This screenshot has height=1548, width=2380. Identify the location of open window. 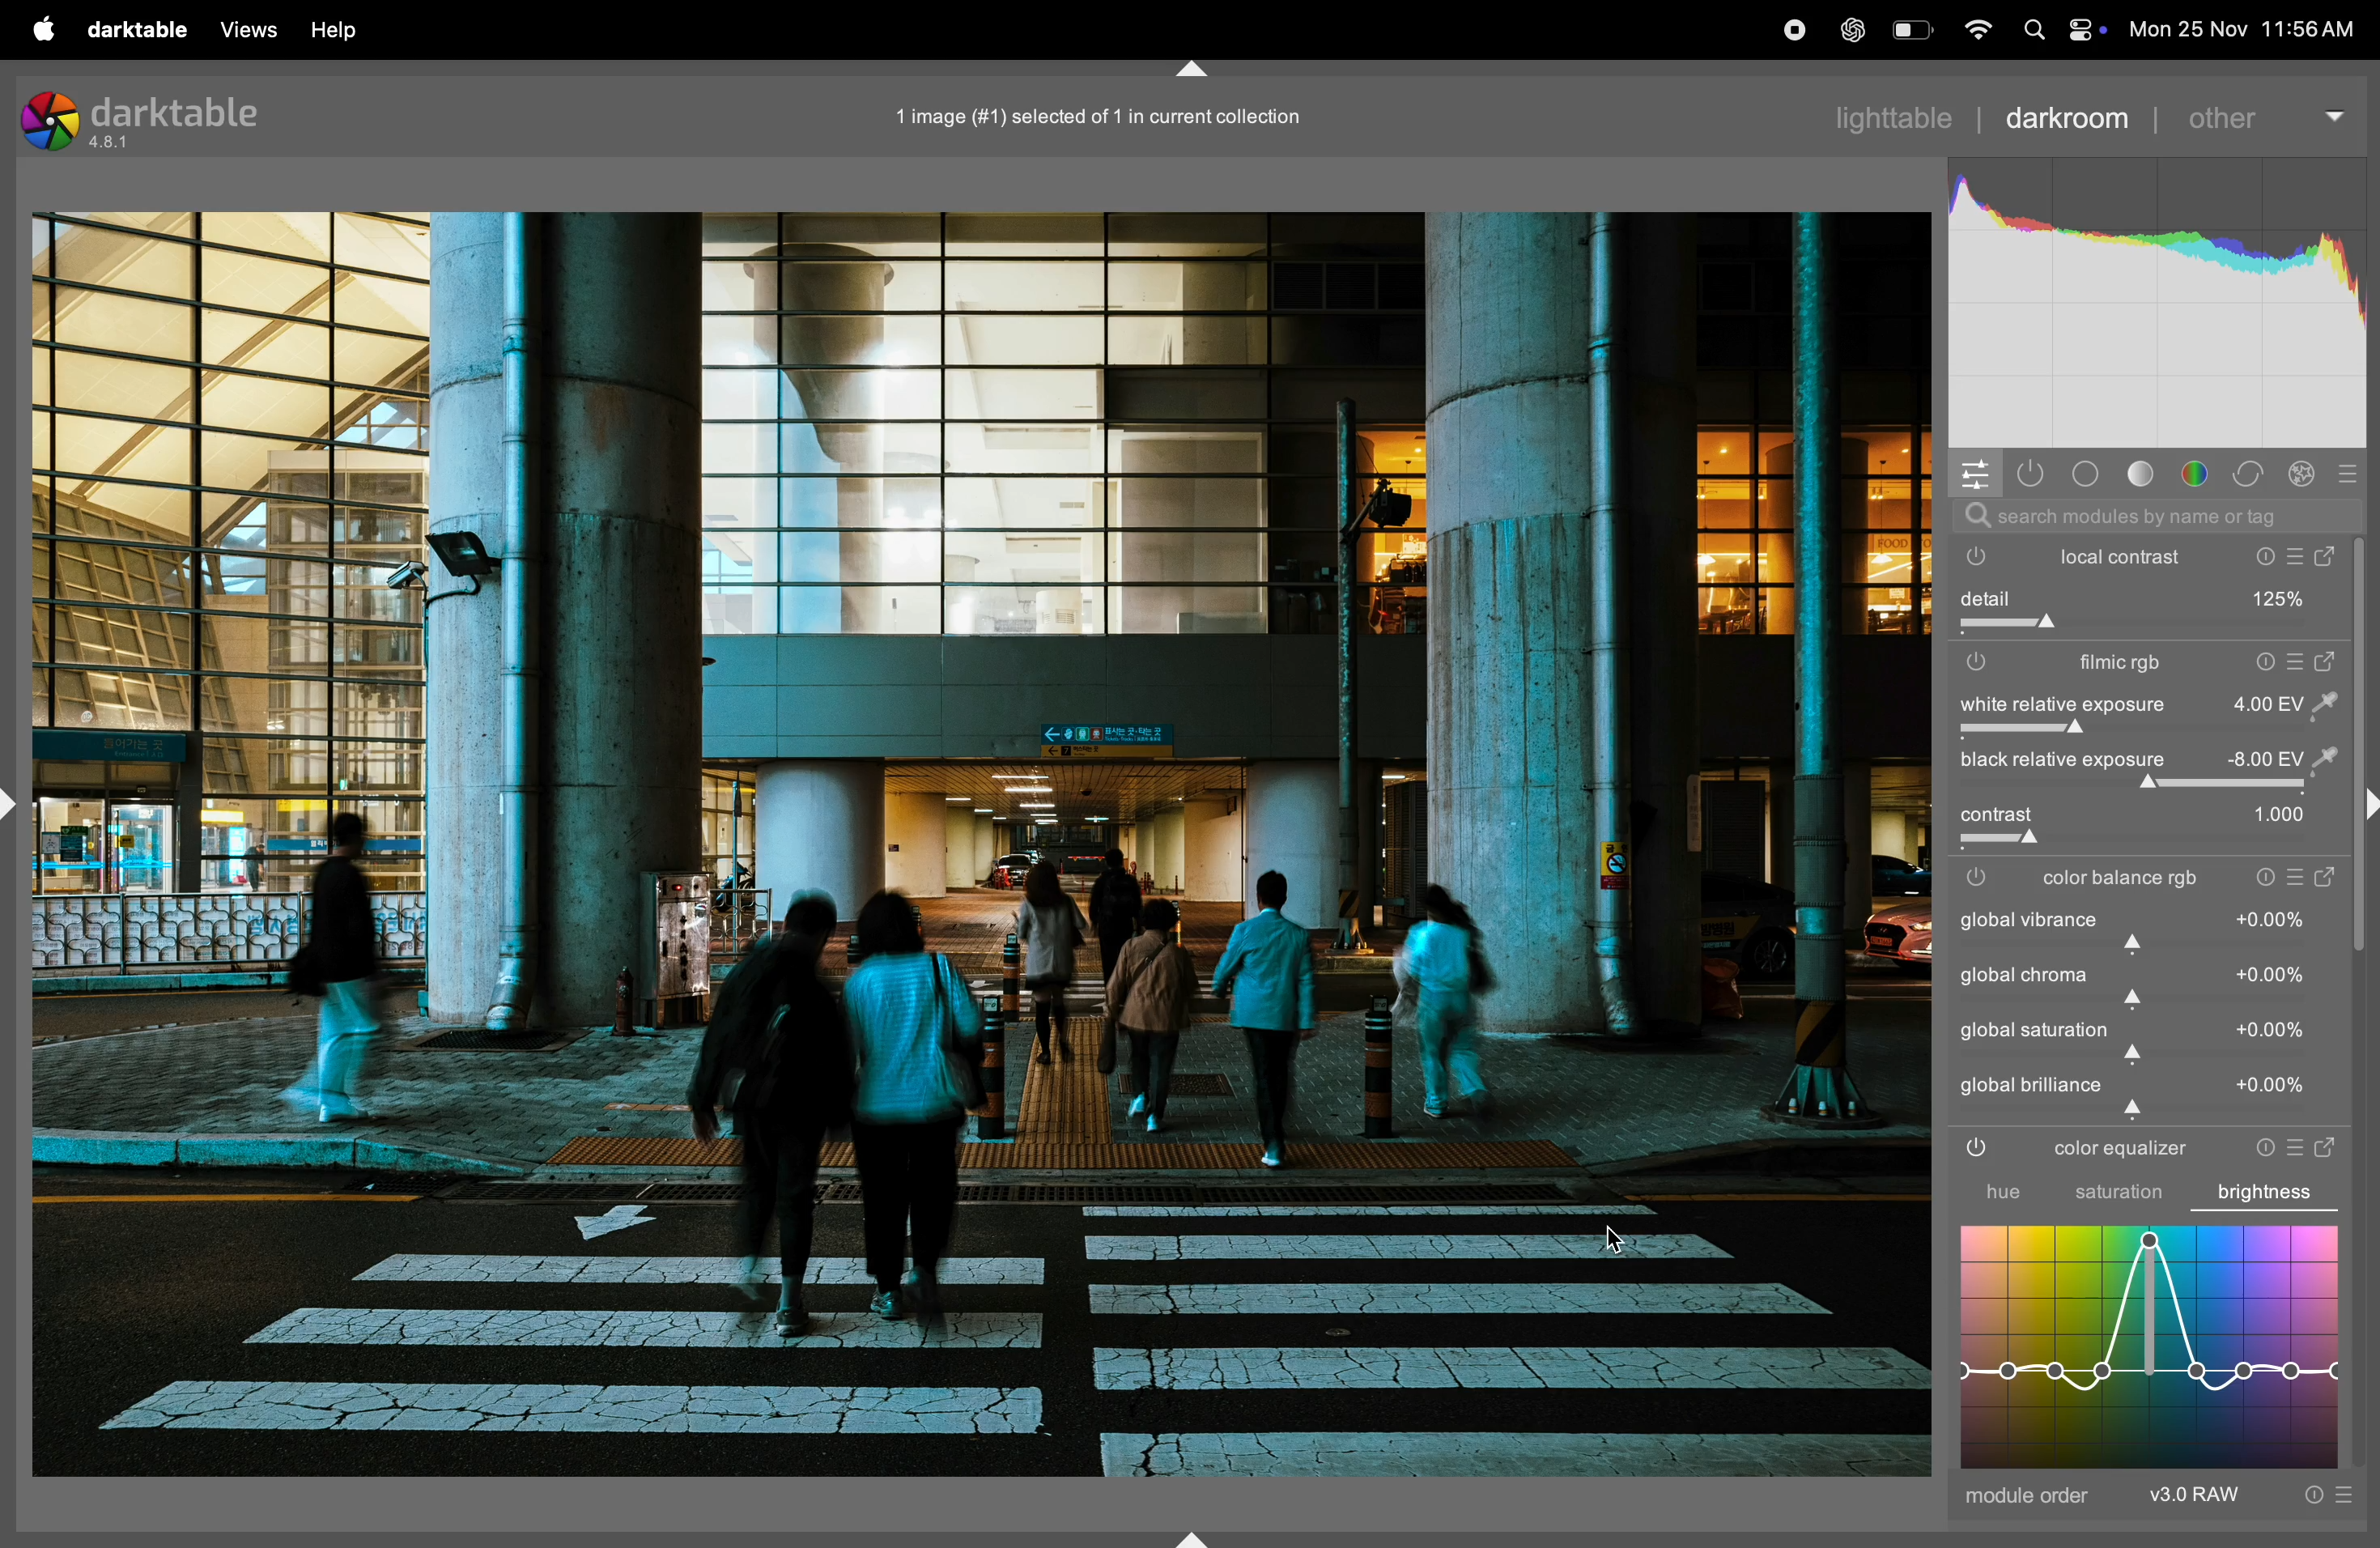
(2330, 1143).